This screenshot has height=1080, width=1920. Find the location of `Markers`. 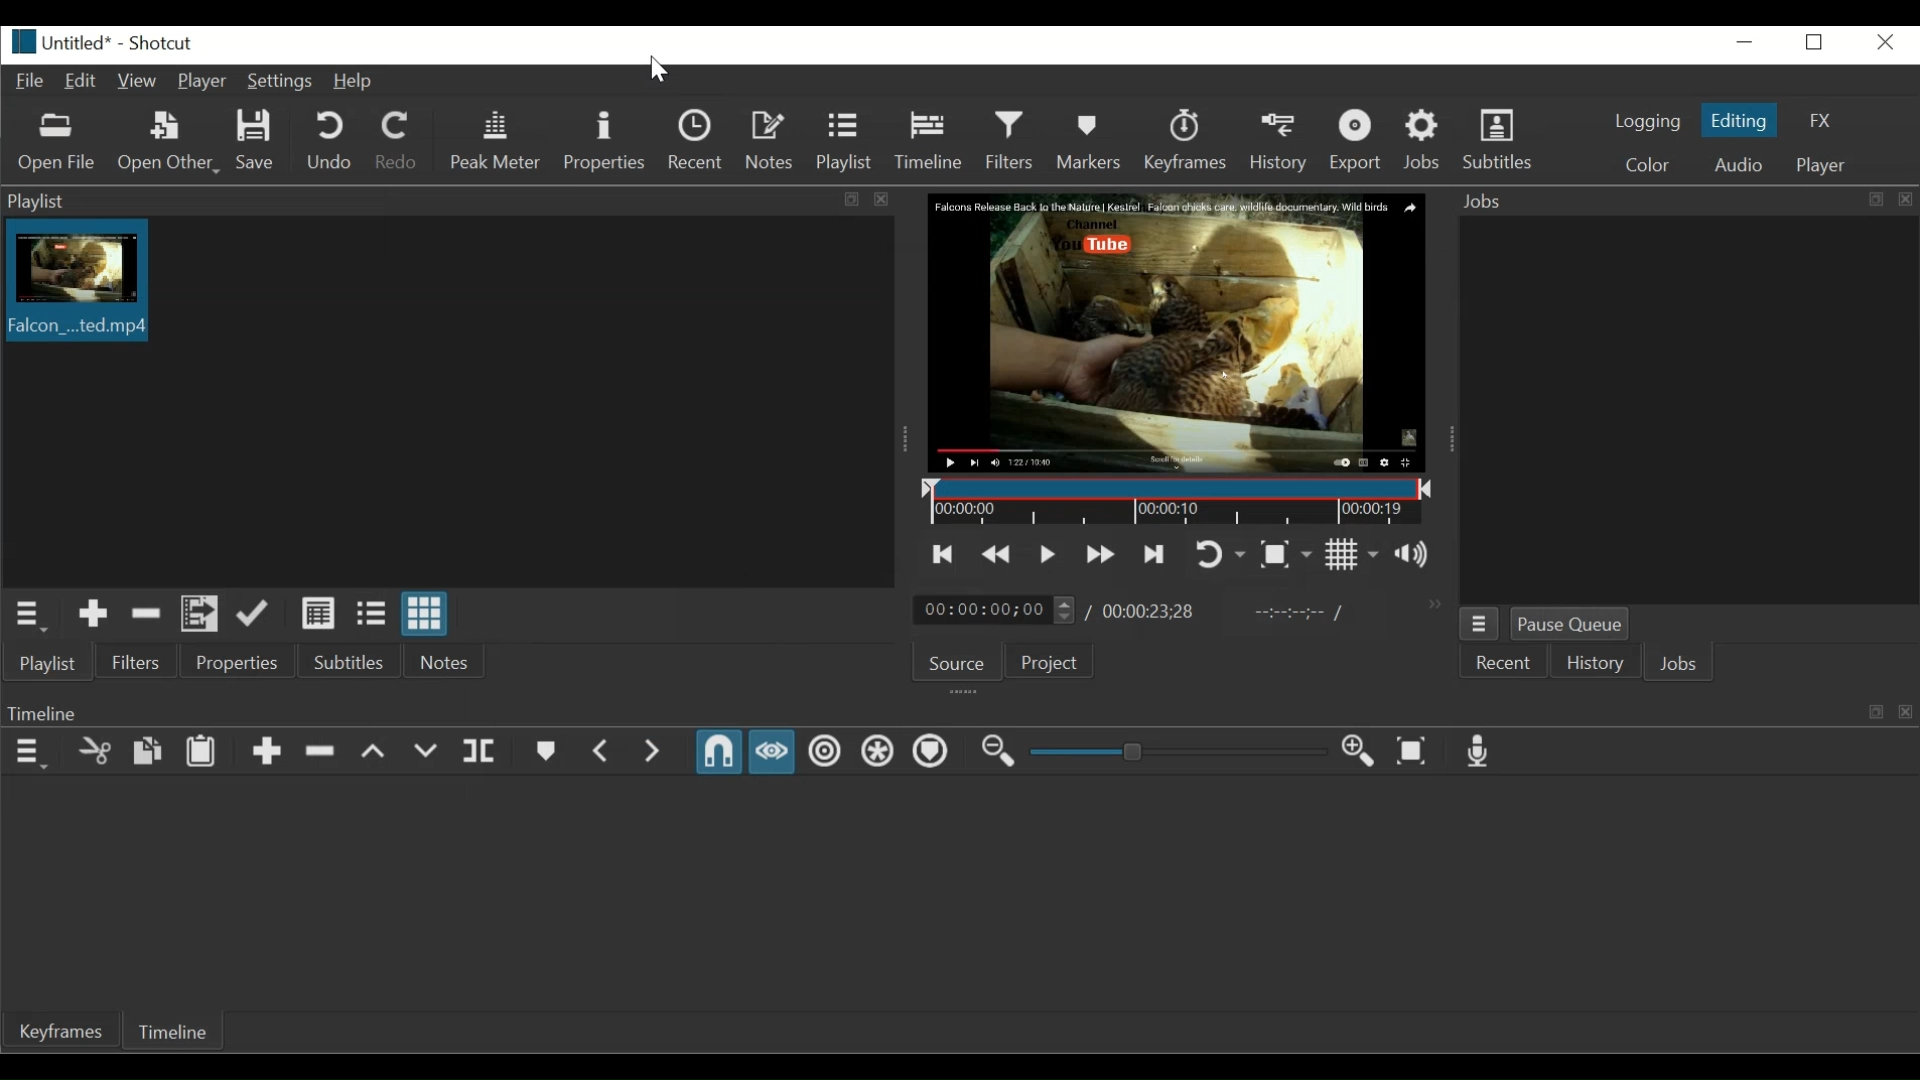

Markers is located at coordinates (1088, 141).